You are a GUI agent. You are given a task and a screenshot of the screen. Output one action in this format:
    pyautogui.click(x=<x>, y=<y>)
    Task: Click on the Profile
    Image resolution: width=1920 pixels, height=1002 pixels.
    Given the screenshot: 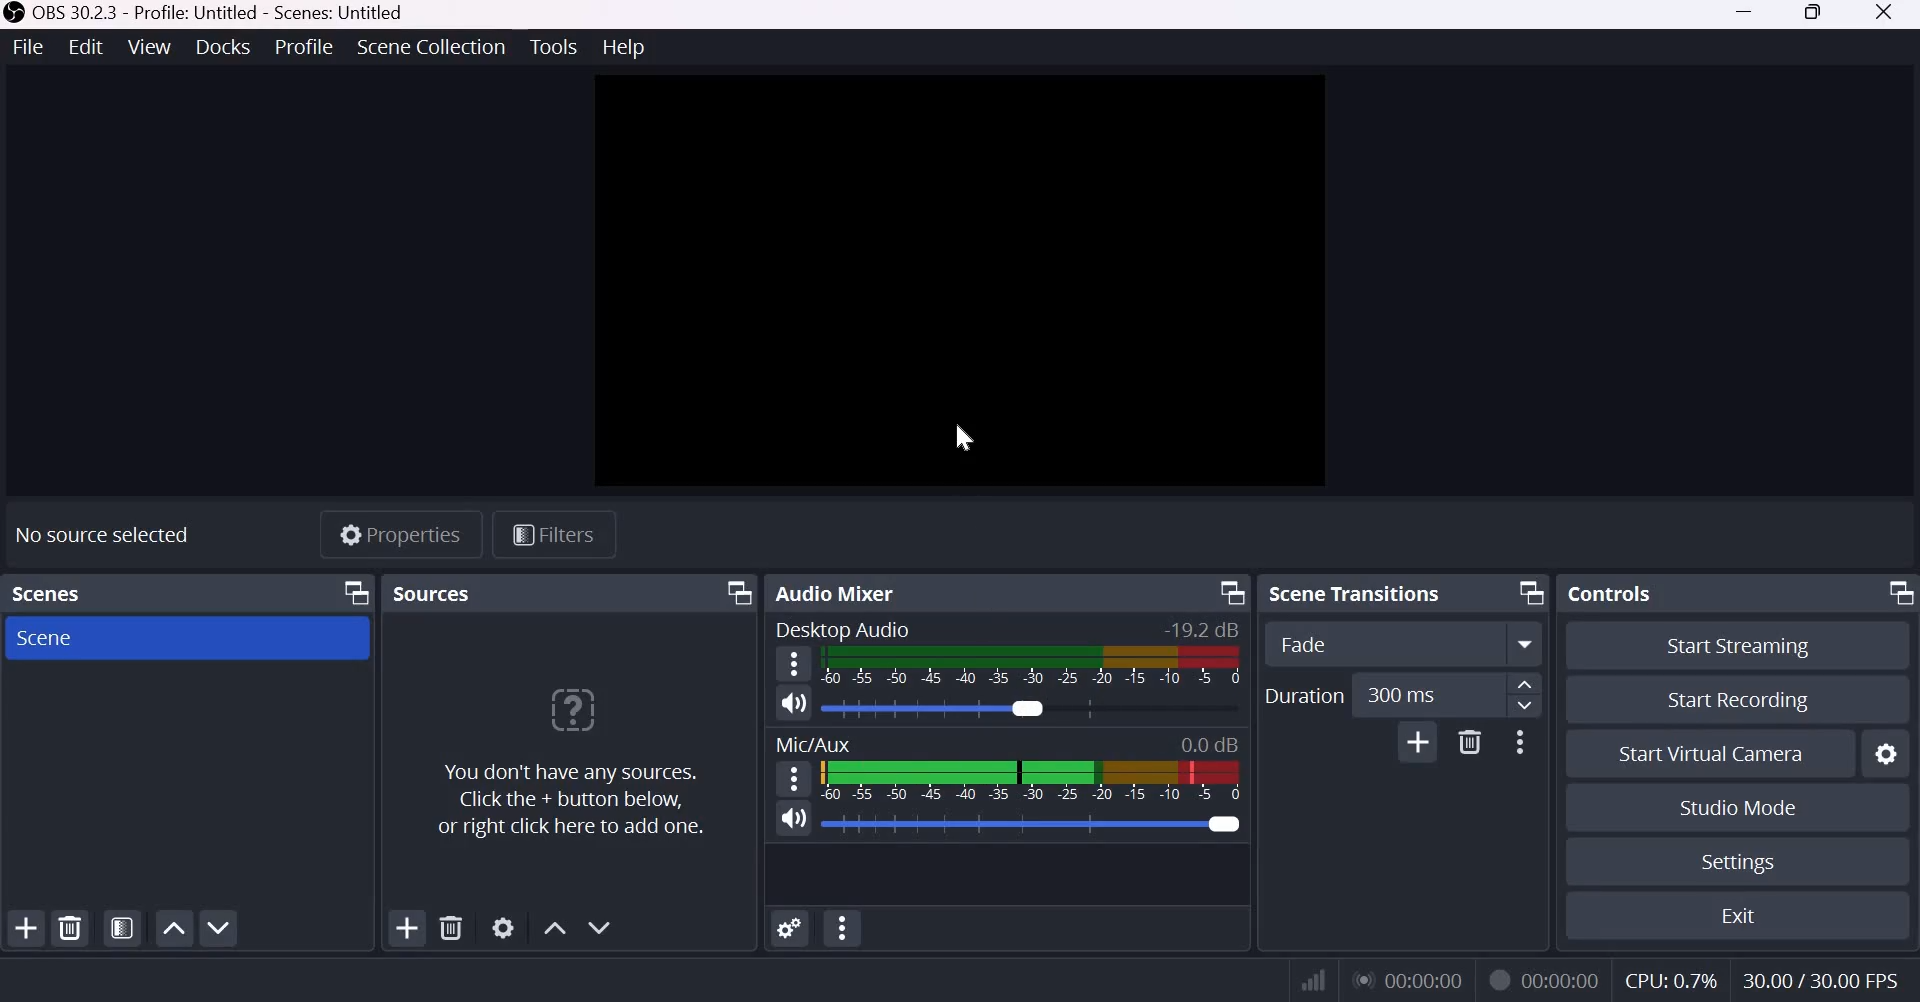 What is the action you would take?
    pyautogui.click(x=306, y=47)
    